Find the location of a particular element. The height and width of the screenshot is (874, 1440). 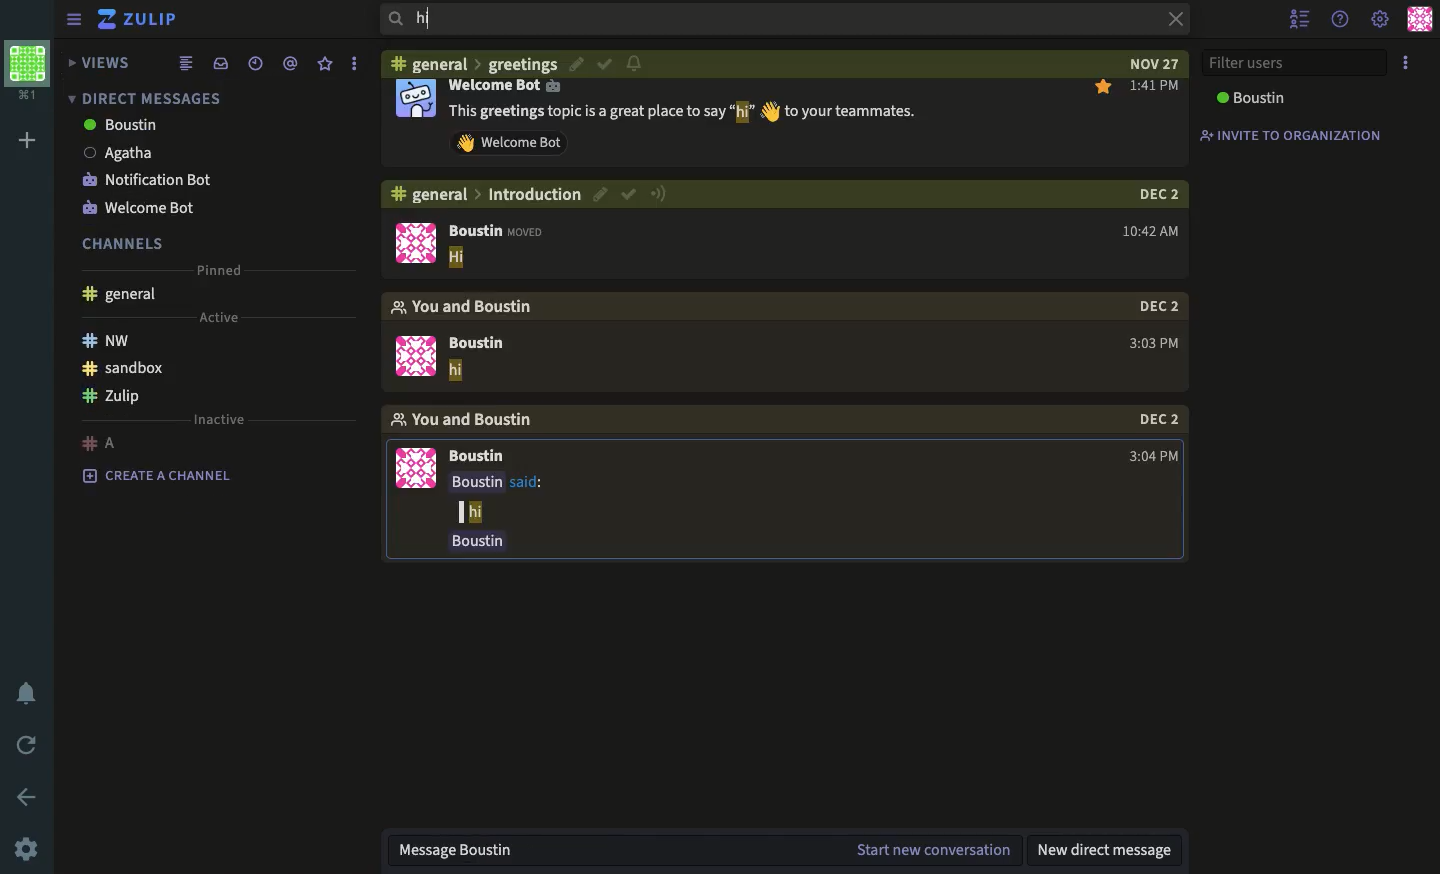

zulip is located at coordinates (140, 19).